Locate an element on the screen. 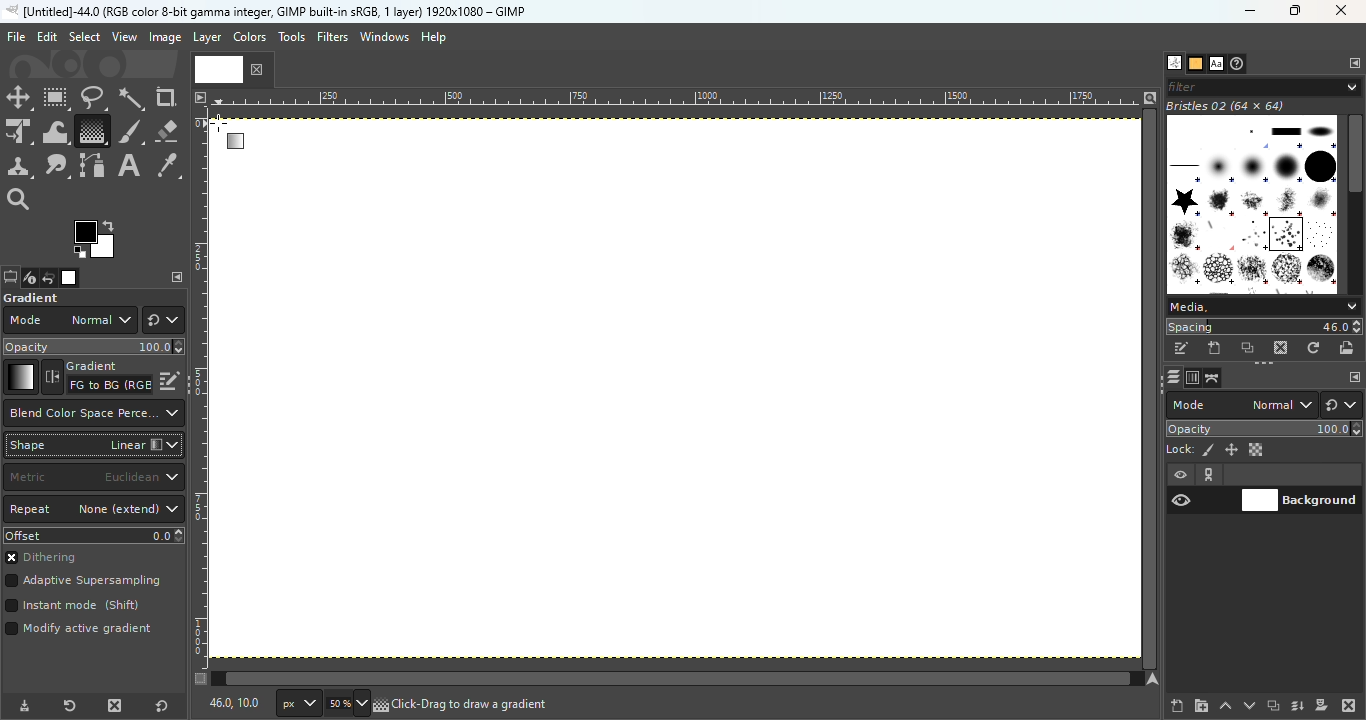 Image resolution: width=1366 pixels, height=720 pixels. Switch to another group of modes is located at coordinates (1345, 405).